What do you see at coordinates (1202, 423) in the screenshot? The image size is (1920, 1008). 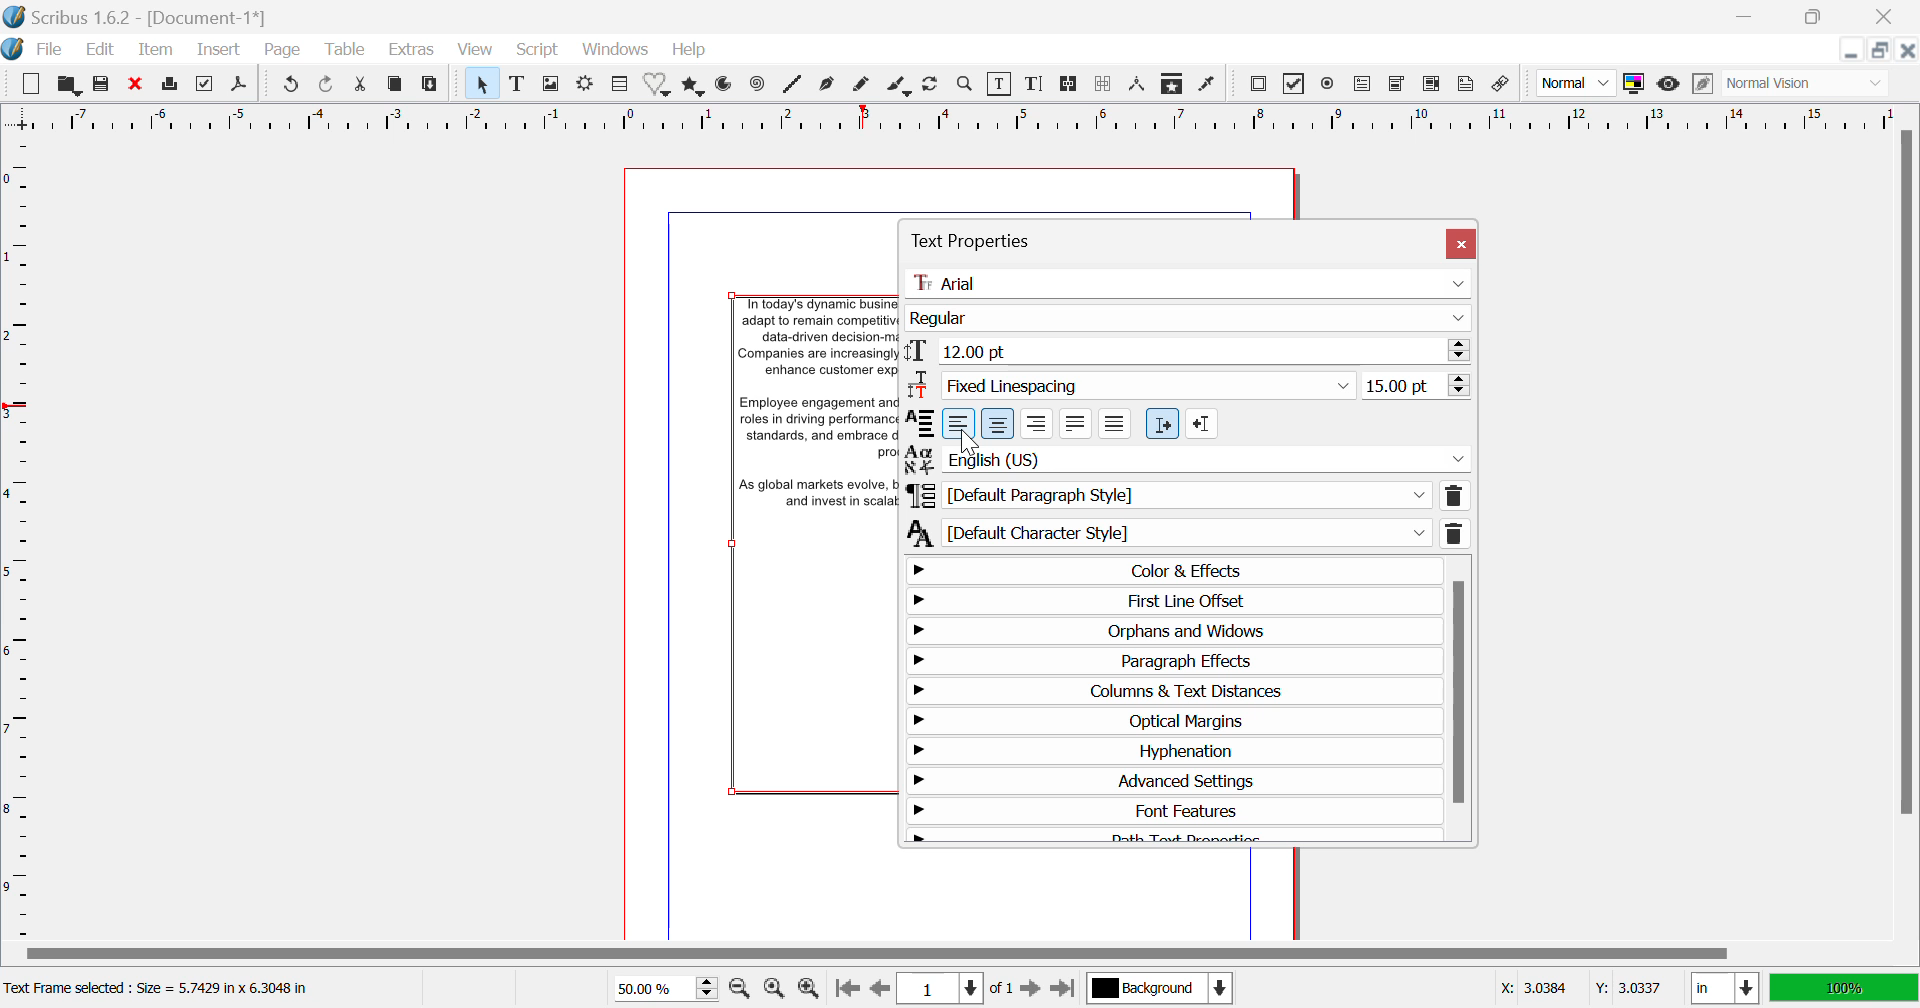 I see `Right to left paragraph` at bounding box center [1202, 423].